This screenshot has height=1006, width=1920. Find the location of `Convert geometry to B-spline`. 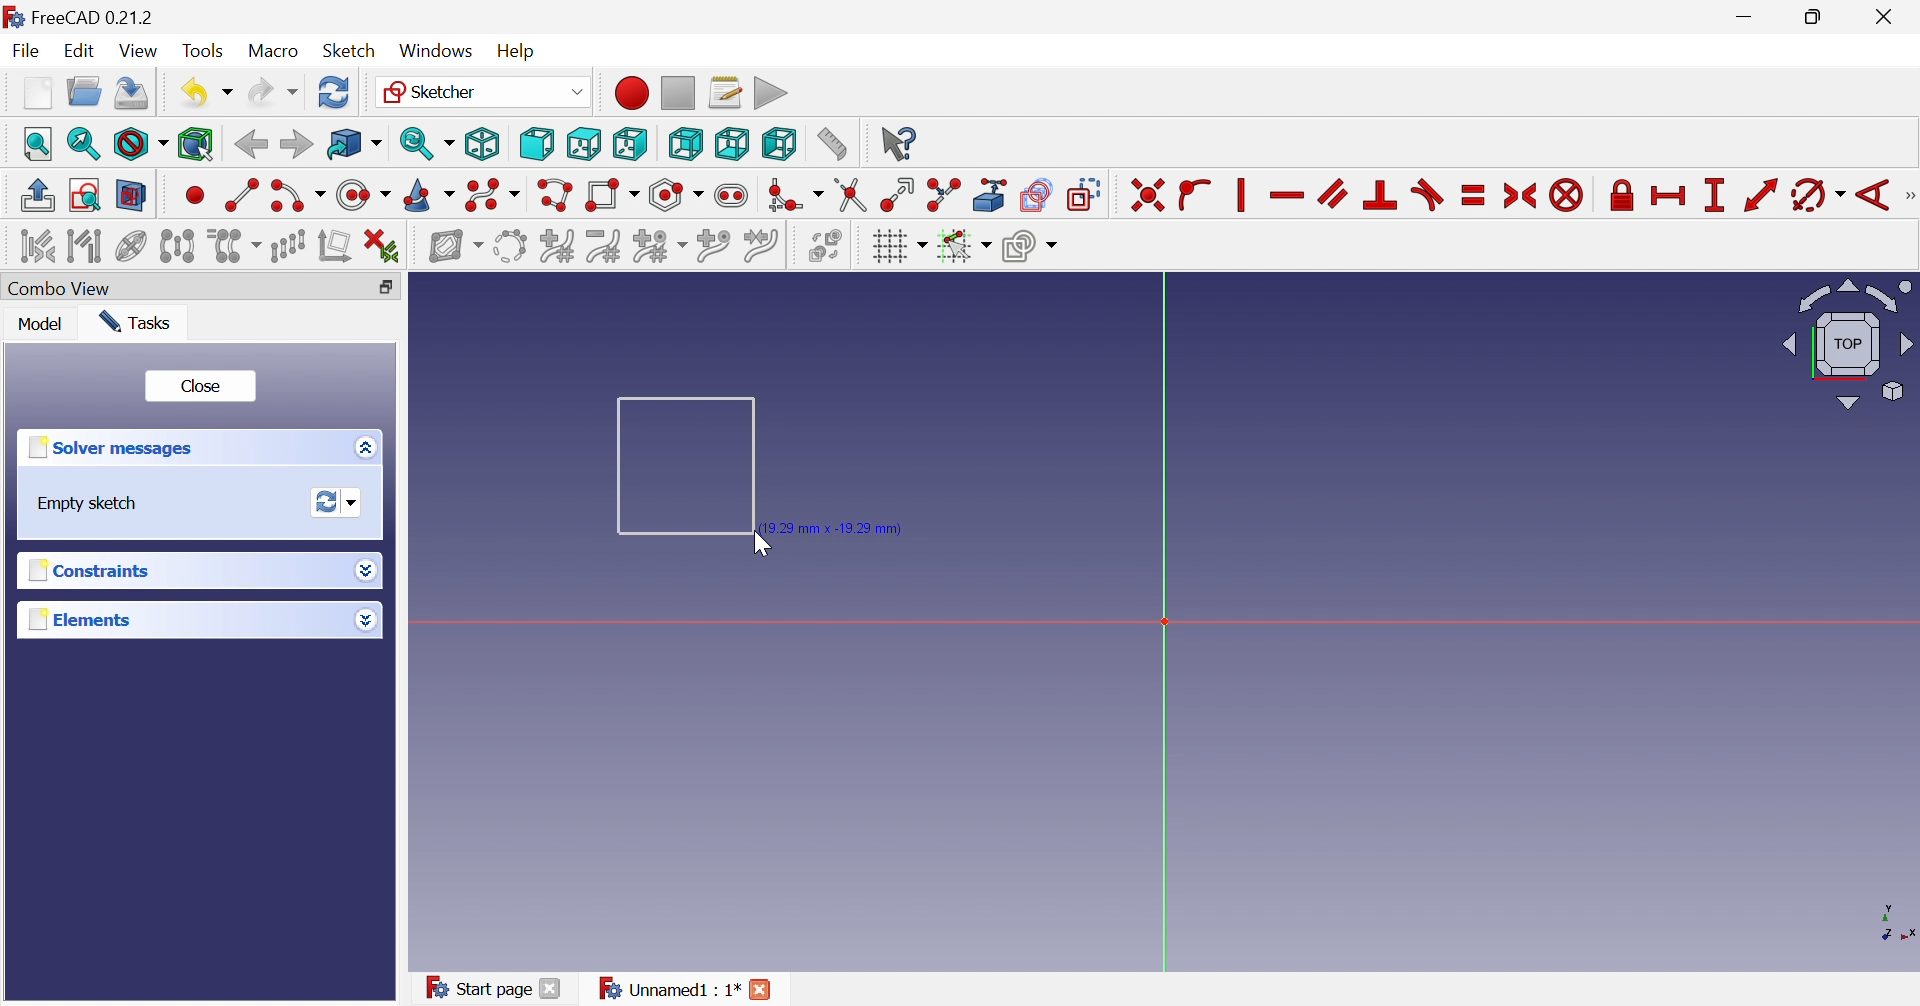

Convert geometry to B-spline is located at coordinates (508, 247).